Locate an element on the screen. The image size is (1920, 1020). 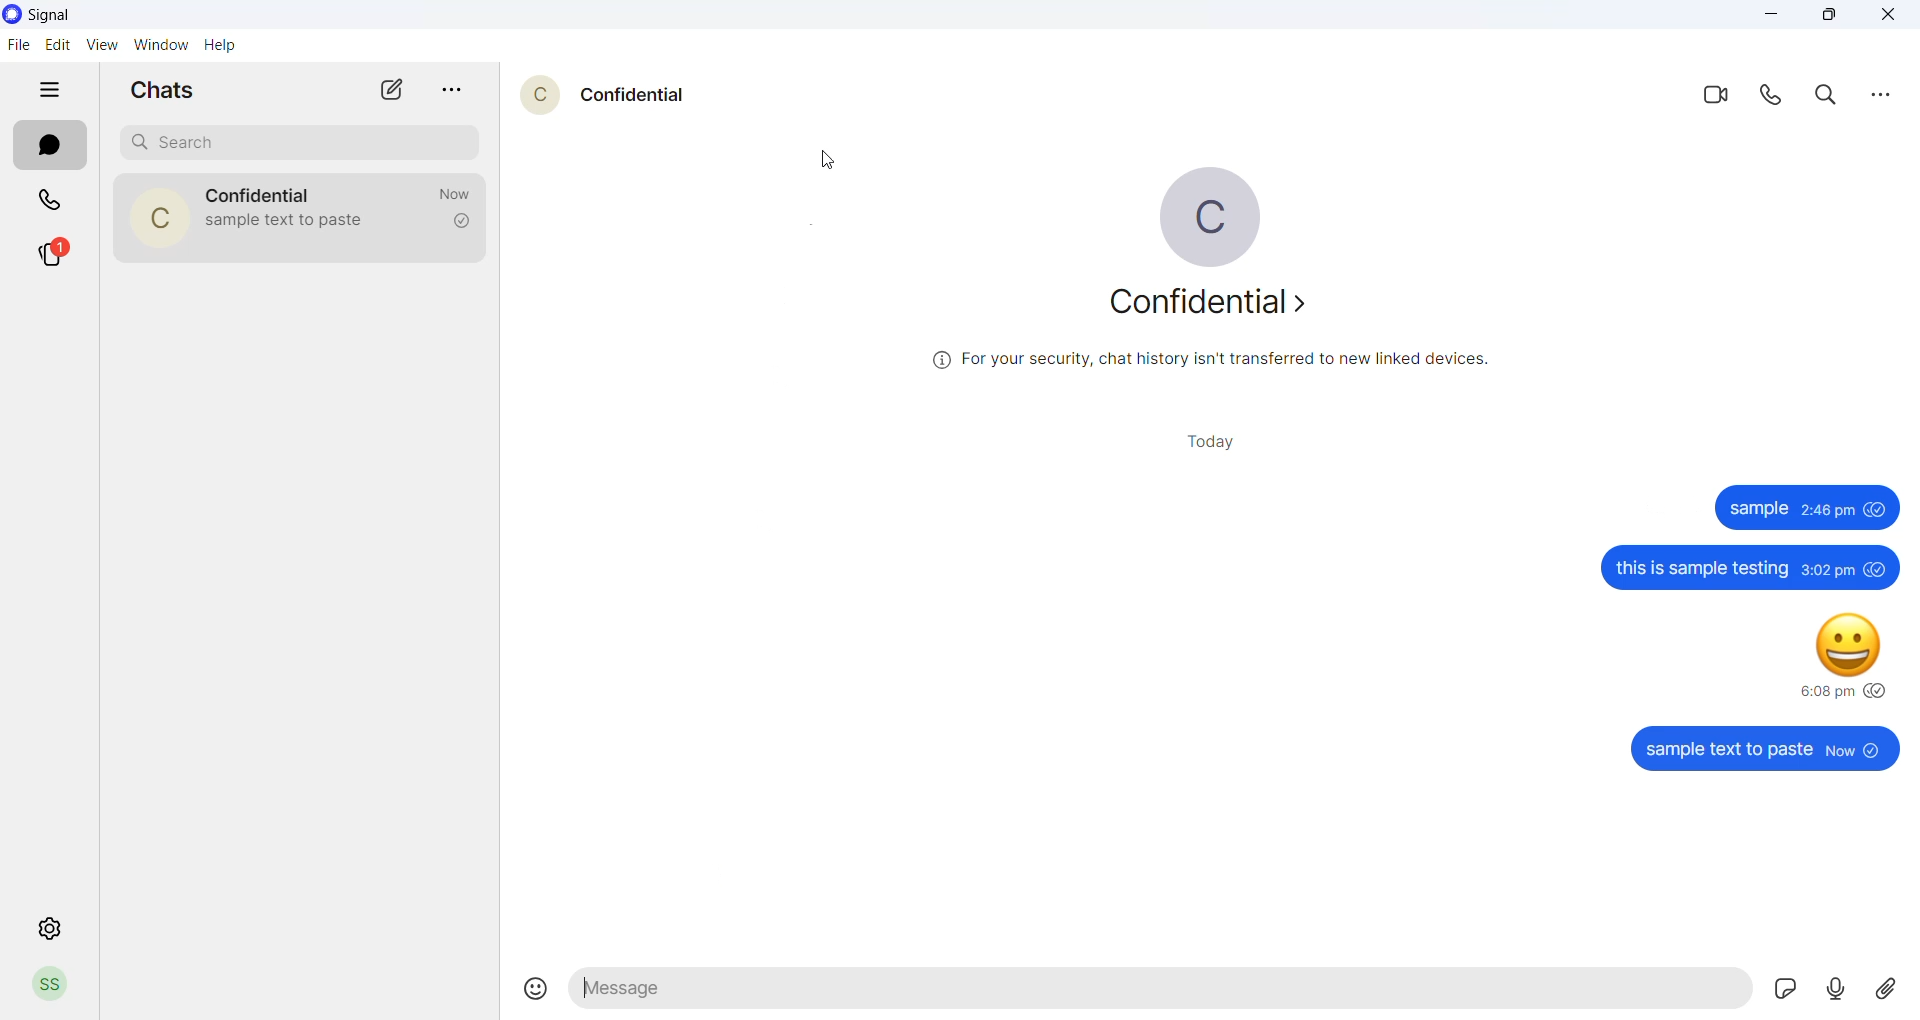
about contact is located at coordinates (1217, 312).